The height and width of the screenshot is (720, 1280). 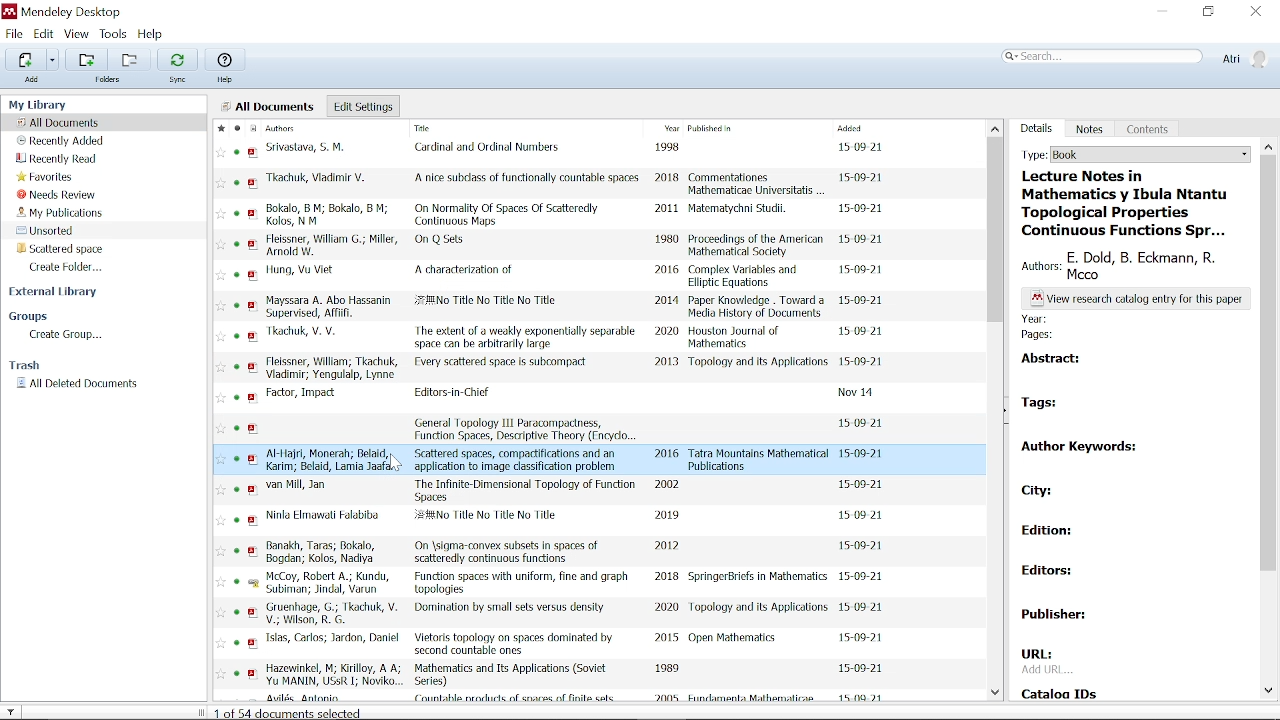 What do you see at coordinates (665, 607) in the screenshot?
I see `2020` at bounding box center [665, 607].